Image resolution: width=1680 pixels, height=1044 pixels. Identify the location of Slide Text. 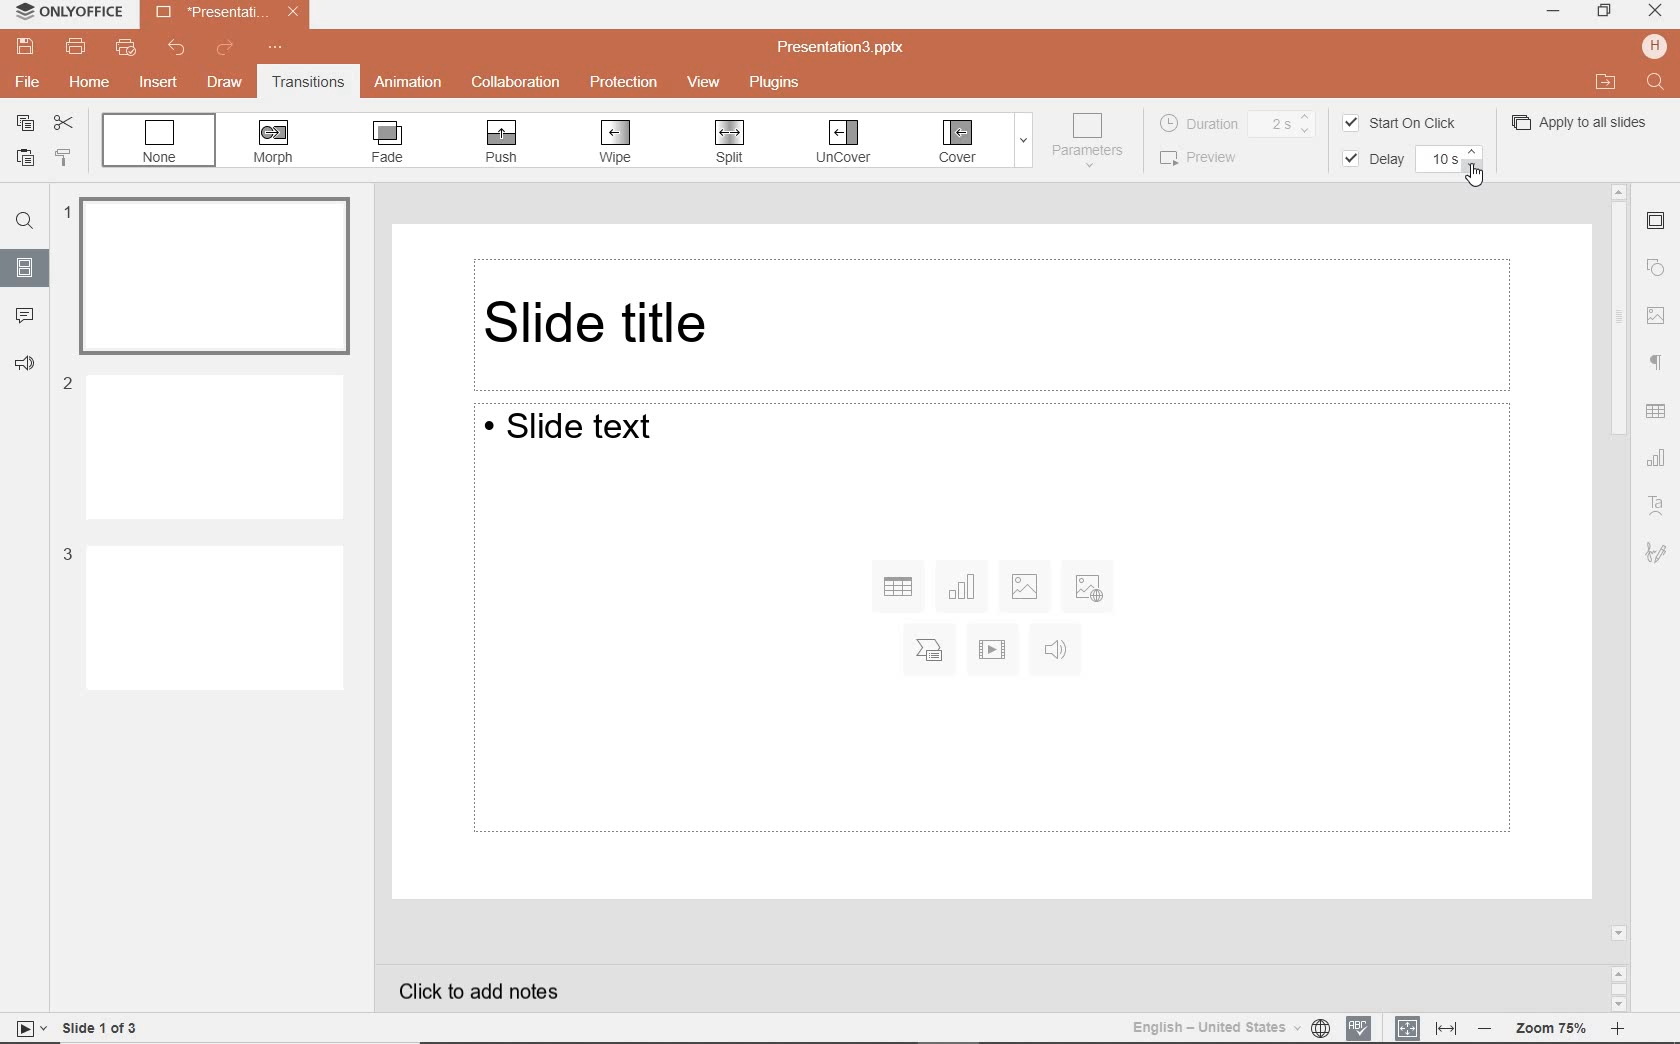
(989, 620).